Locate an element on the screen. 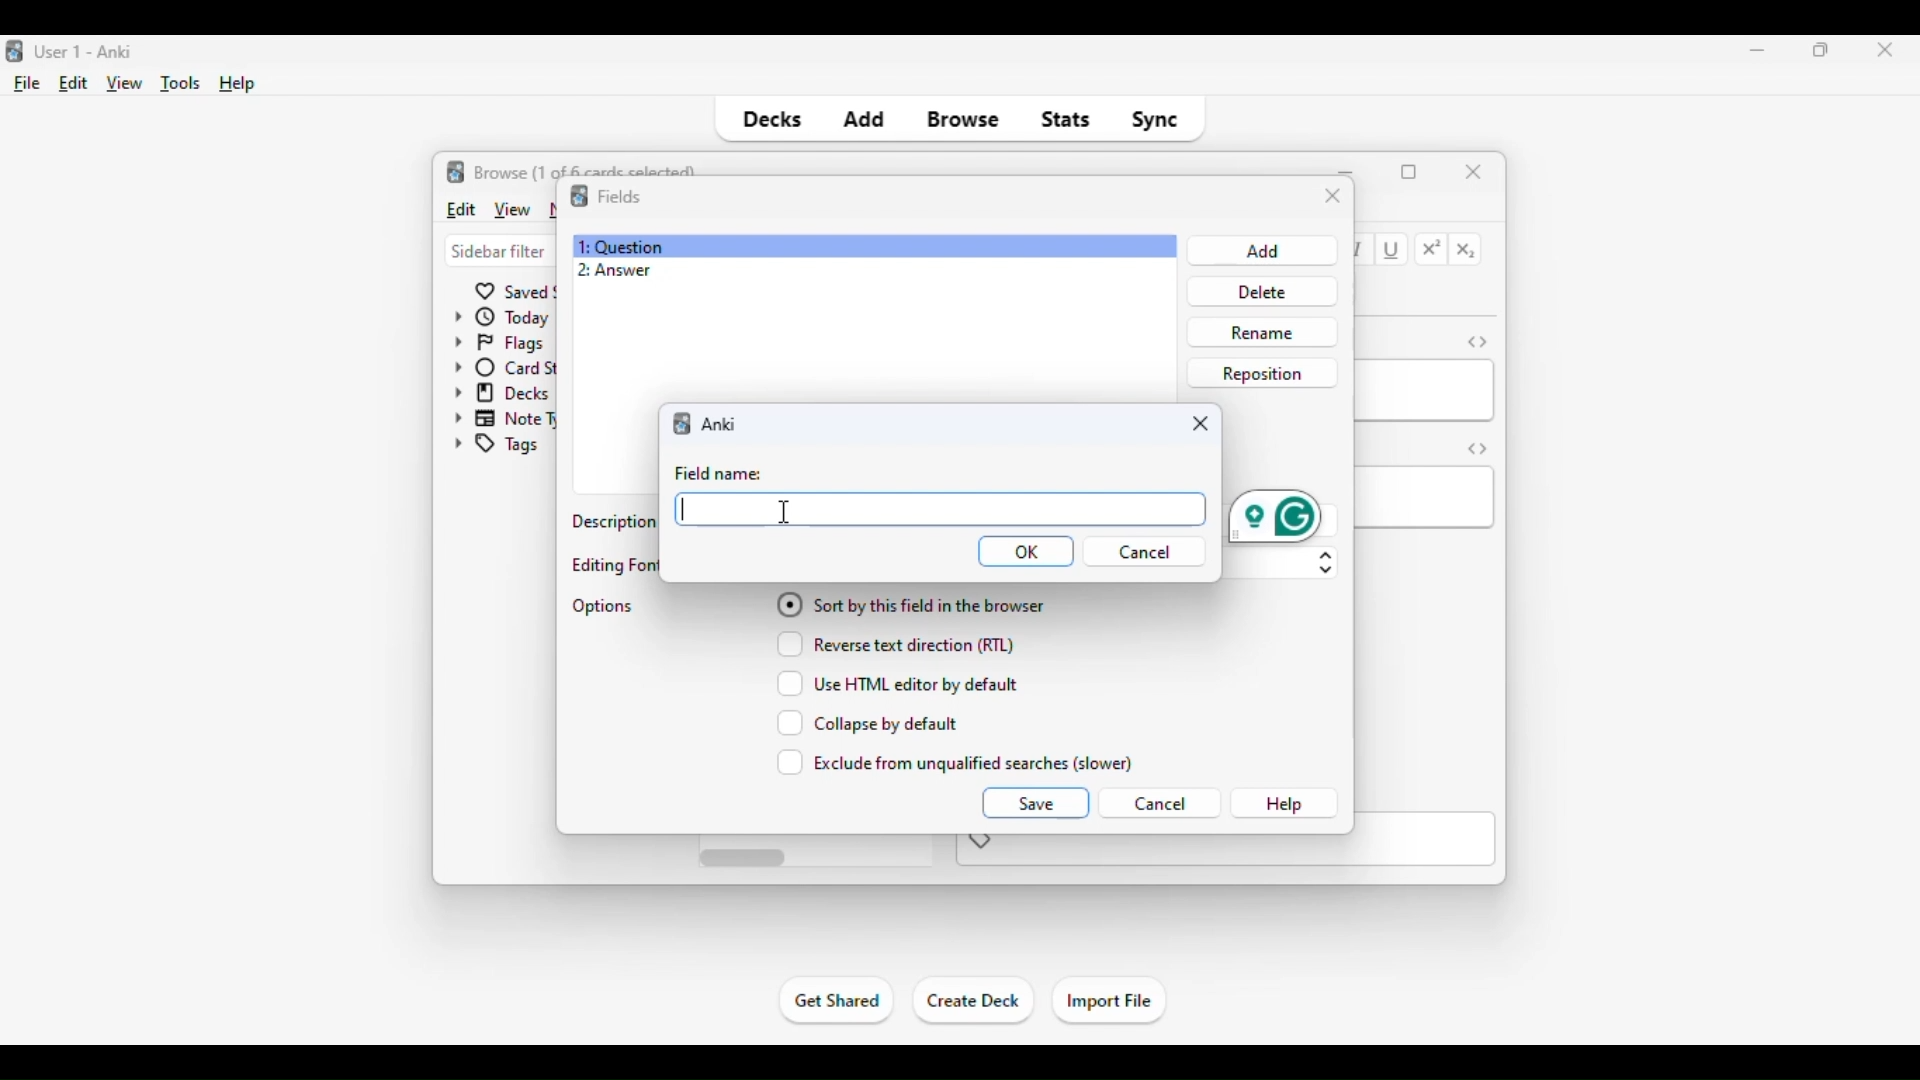 Image resolution: width=1920 pixels, height=1080 pixels. subscript is located at coordinates (1466, 251).